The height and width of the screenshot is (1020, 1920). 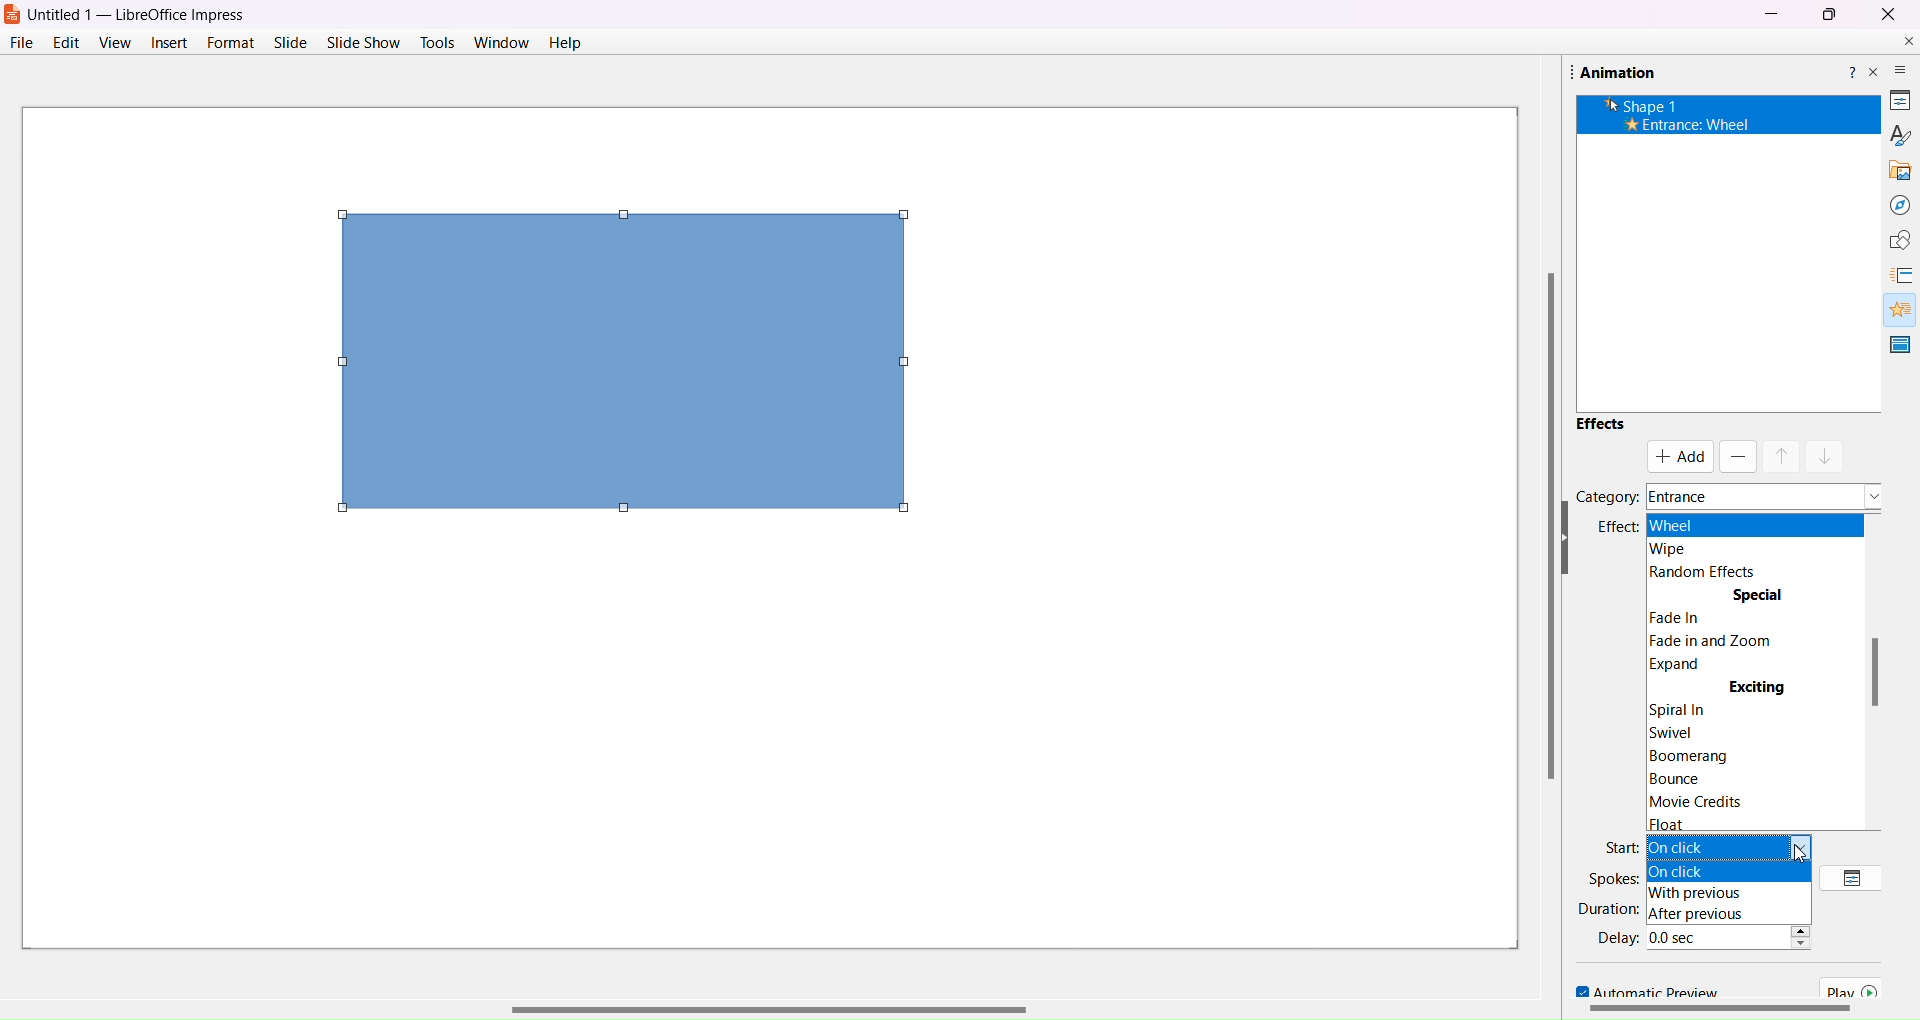 I want to click on Duration increase/decrease, so click(x=1806, y=907).